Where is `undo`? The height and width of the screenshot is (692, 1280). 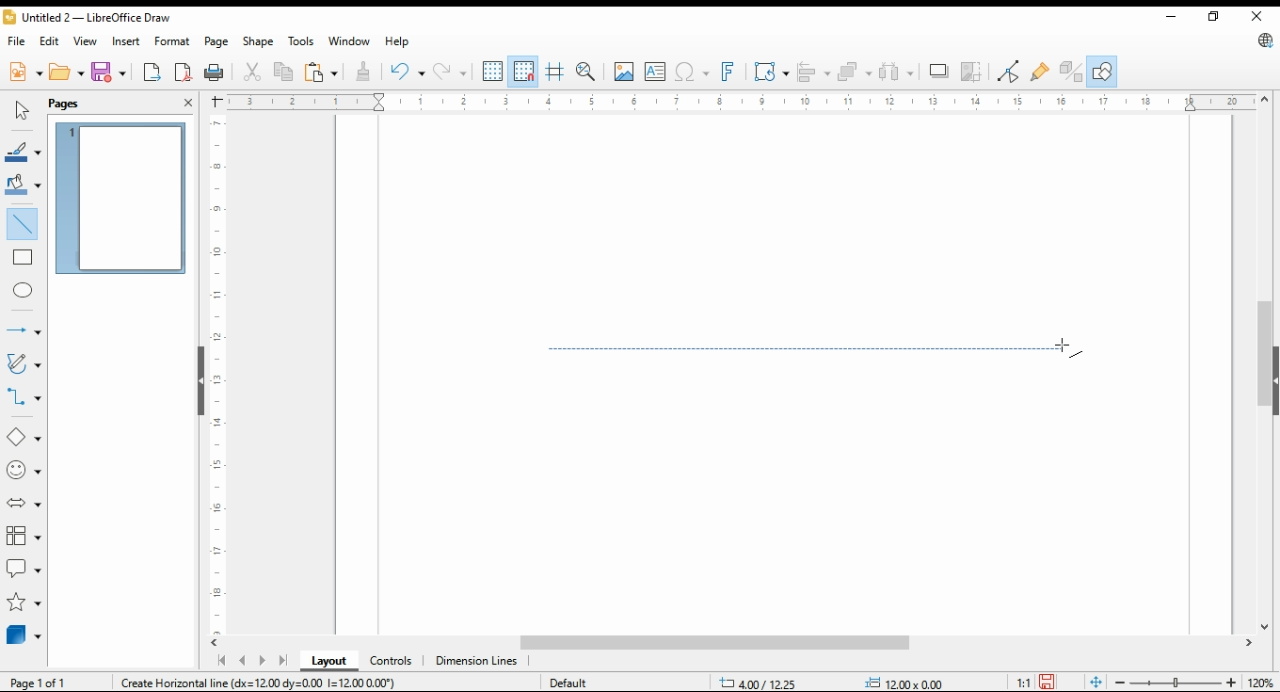 undo is located at coordinates (408, 70).